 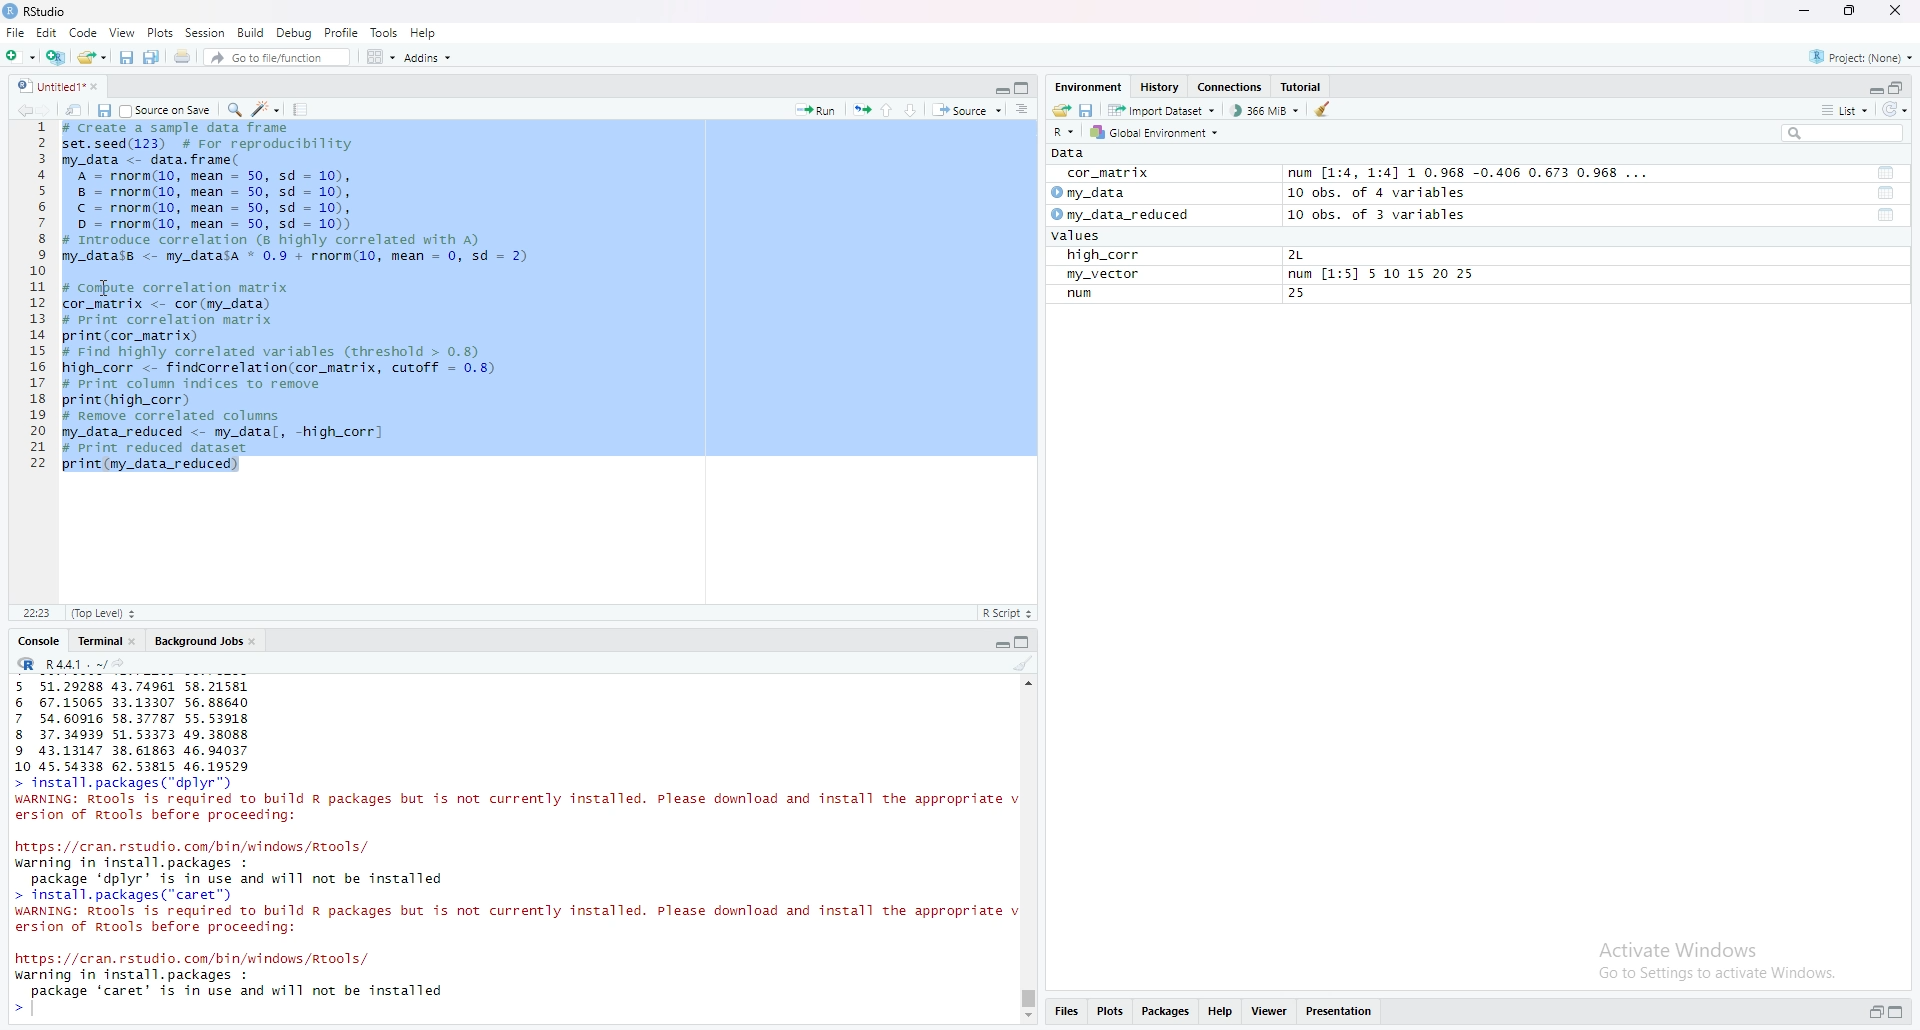 What do you see at coordinates (341, 32) in the screenshot?
I see `Profile` at bounding box center [341, 32].